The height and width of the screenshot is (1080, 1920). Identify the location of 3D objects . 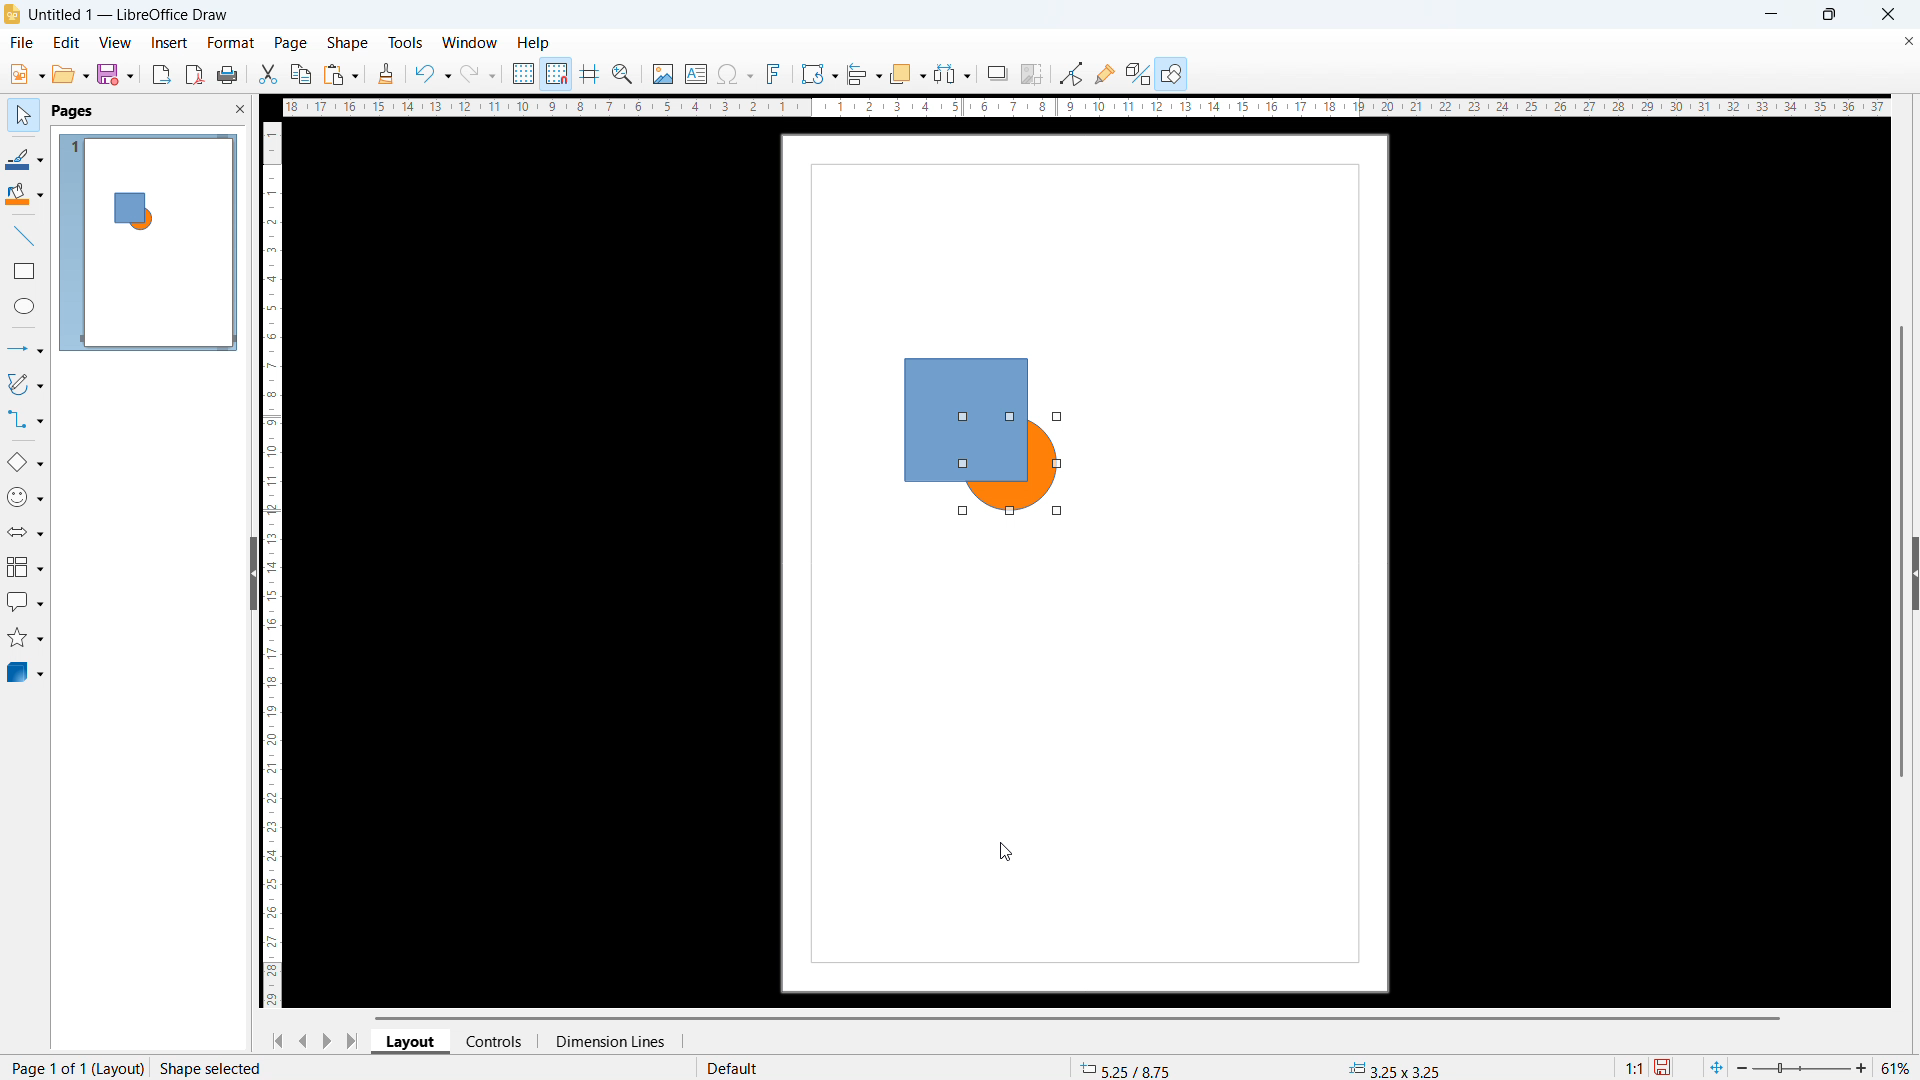
(24, 672).